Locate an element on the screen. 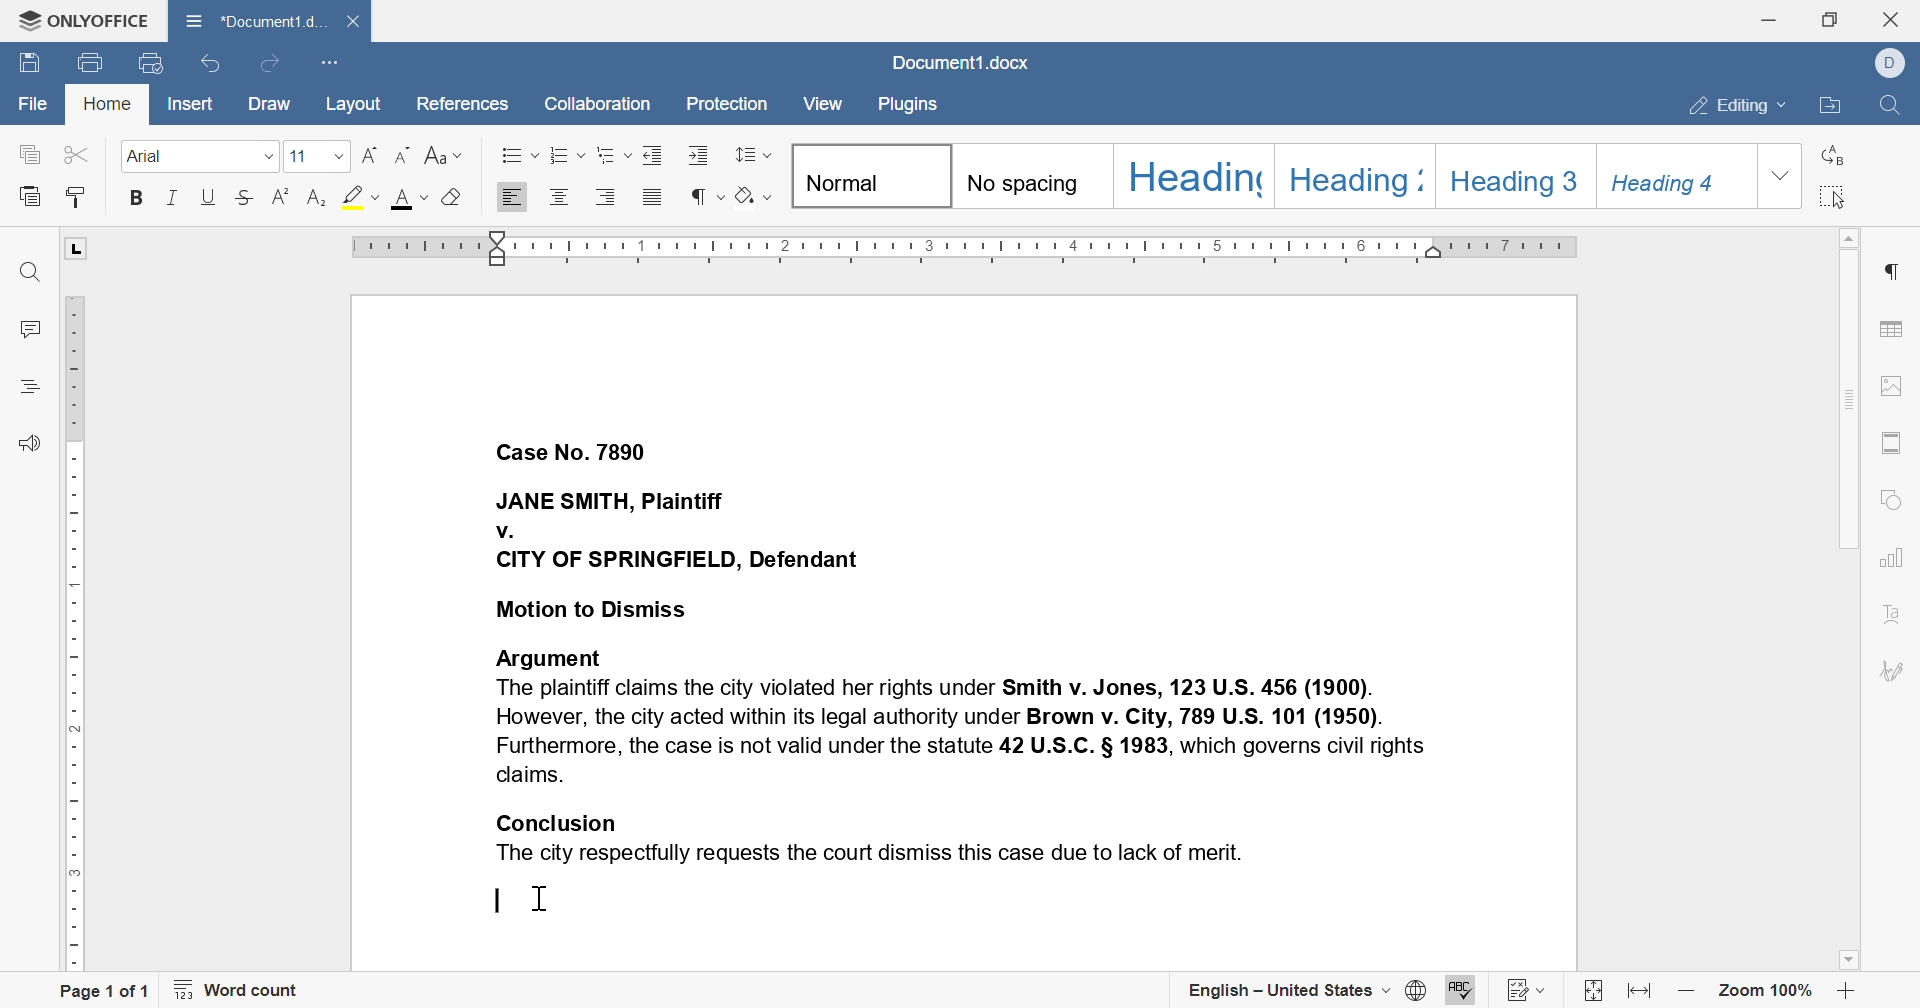  highlight color is located at coordinates (356, 193).